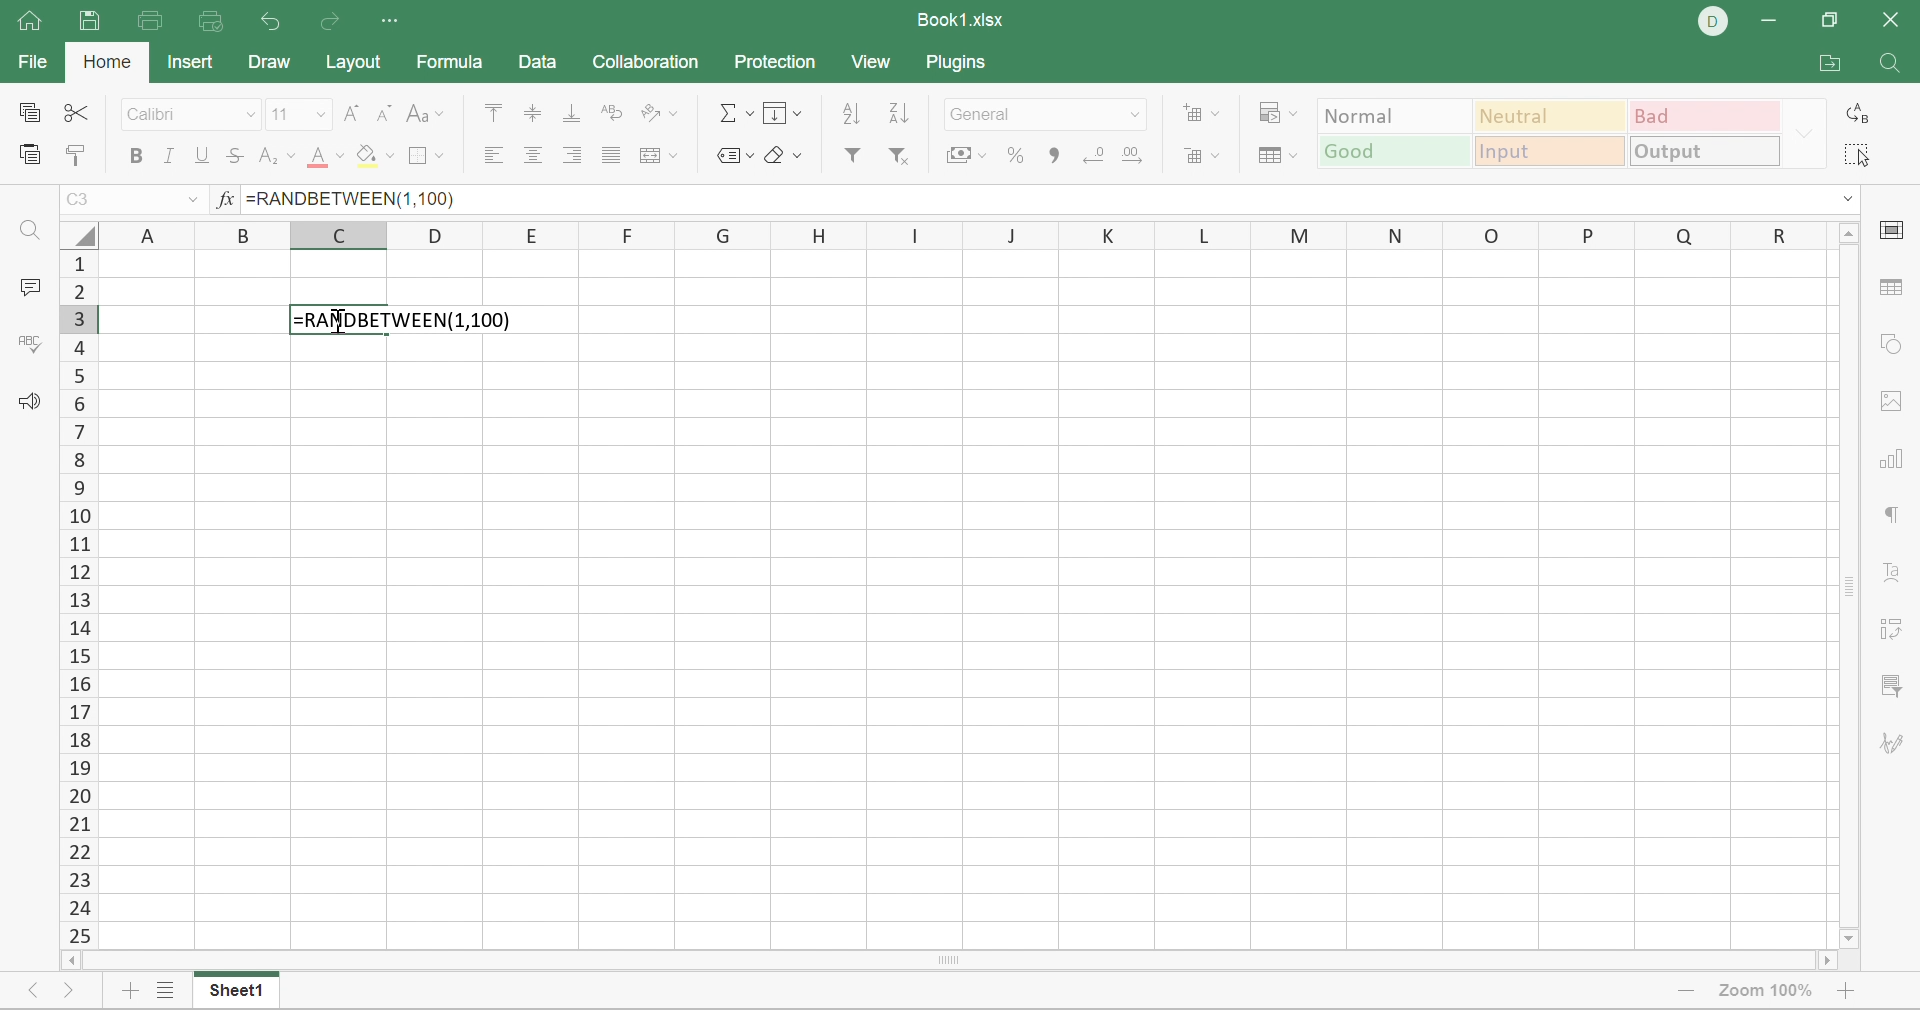  Describe the element at coordinates (577, 154) in the screenshot. I see `Align Right` at that location.